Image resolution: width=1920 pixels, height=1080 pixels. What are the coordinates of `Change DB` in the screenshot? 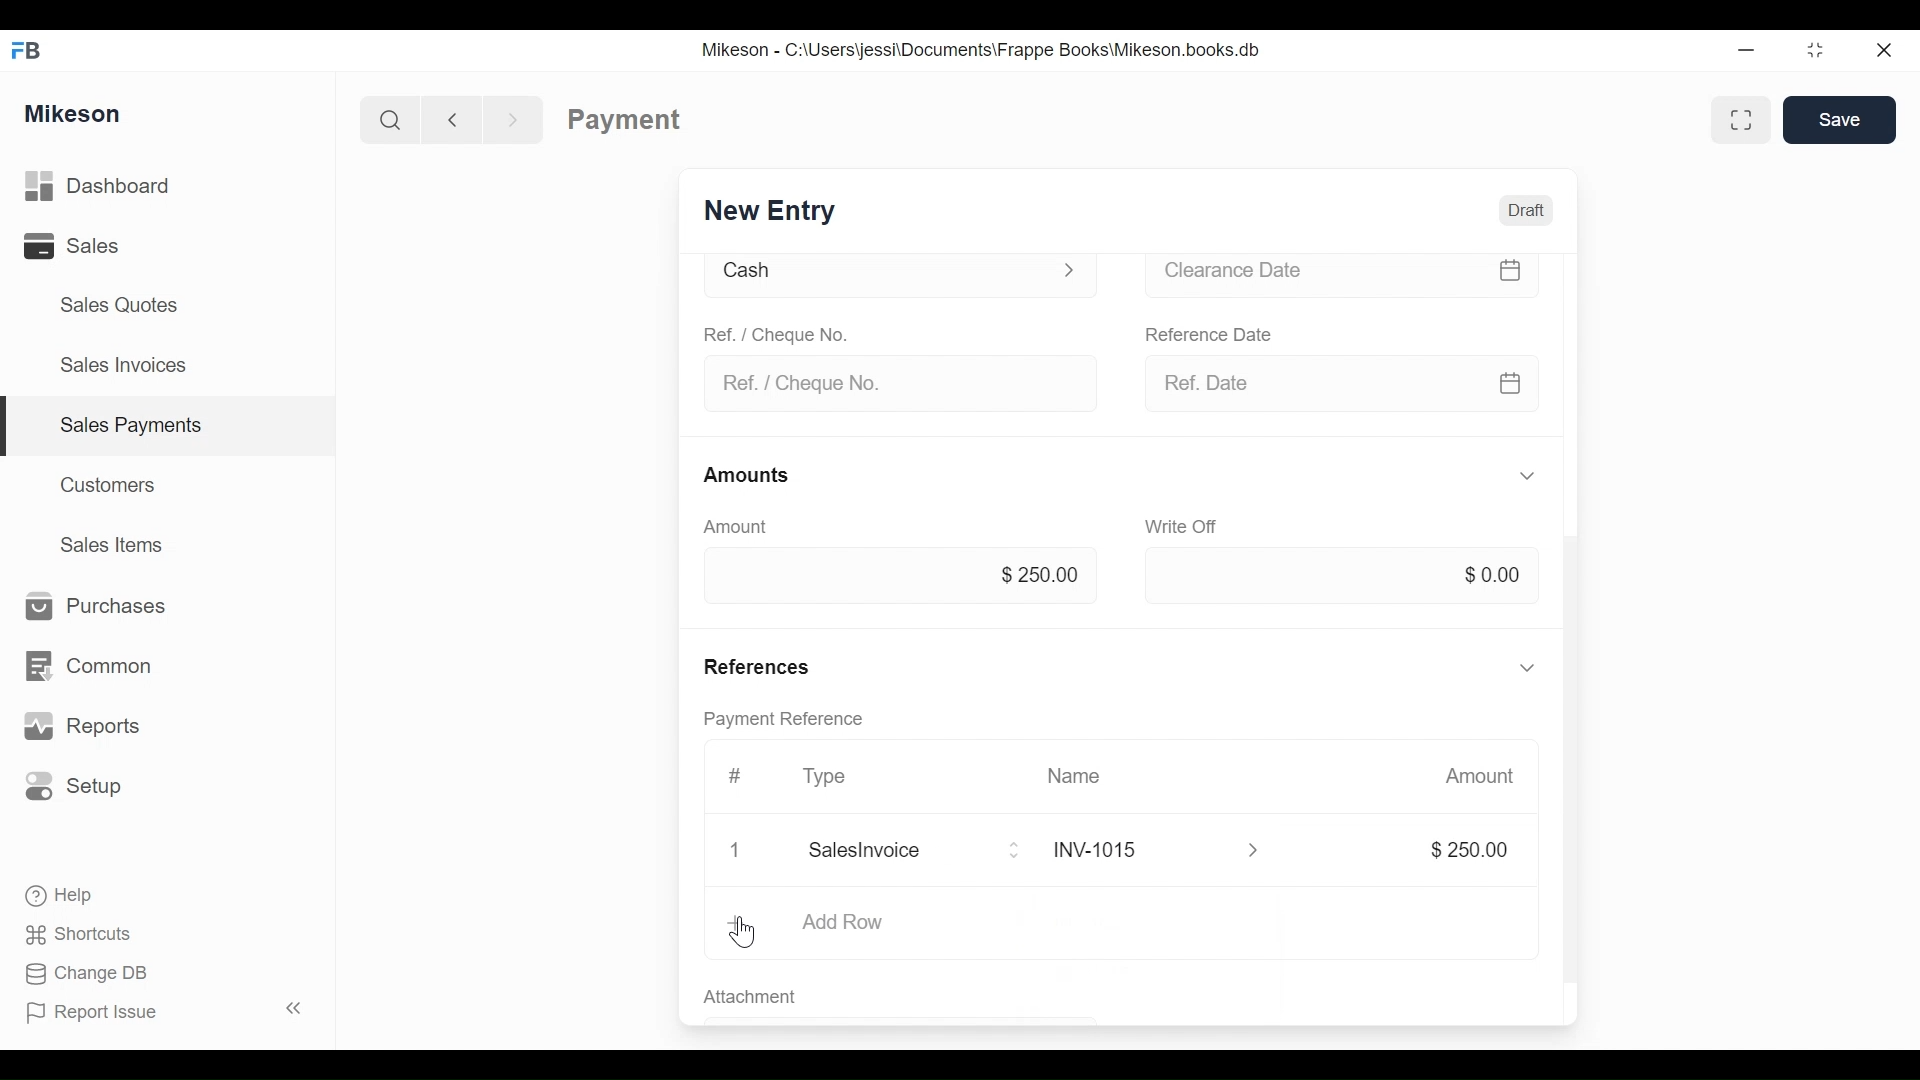 It's located at (92, 974).